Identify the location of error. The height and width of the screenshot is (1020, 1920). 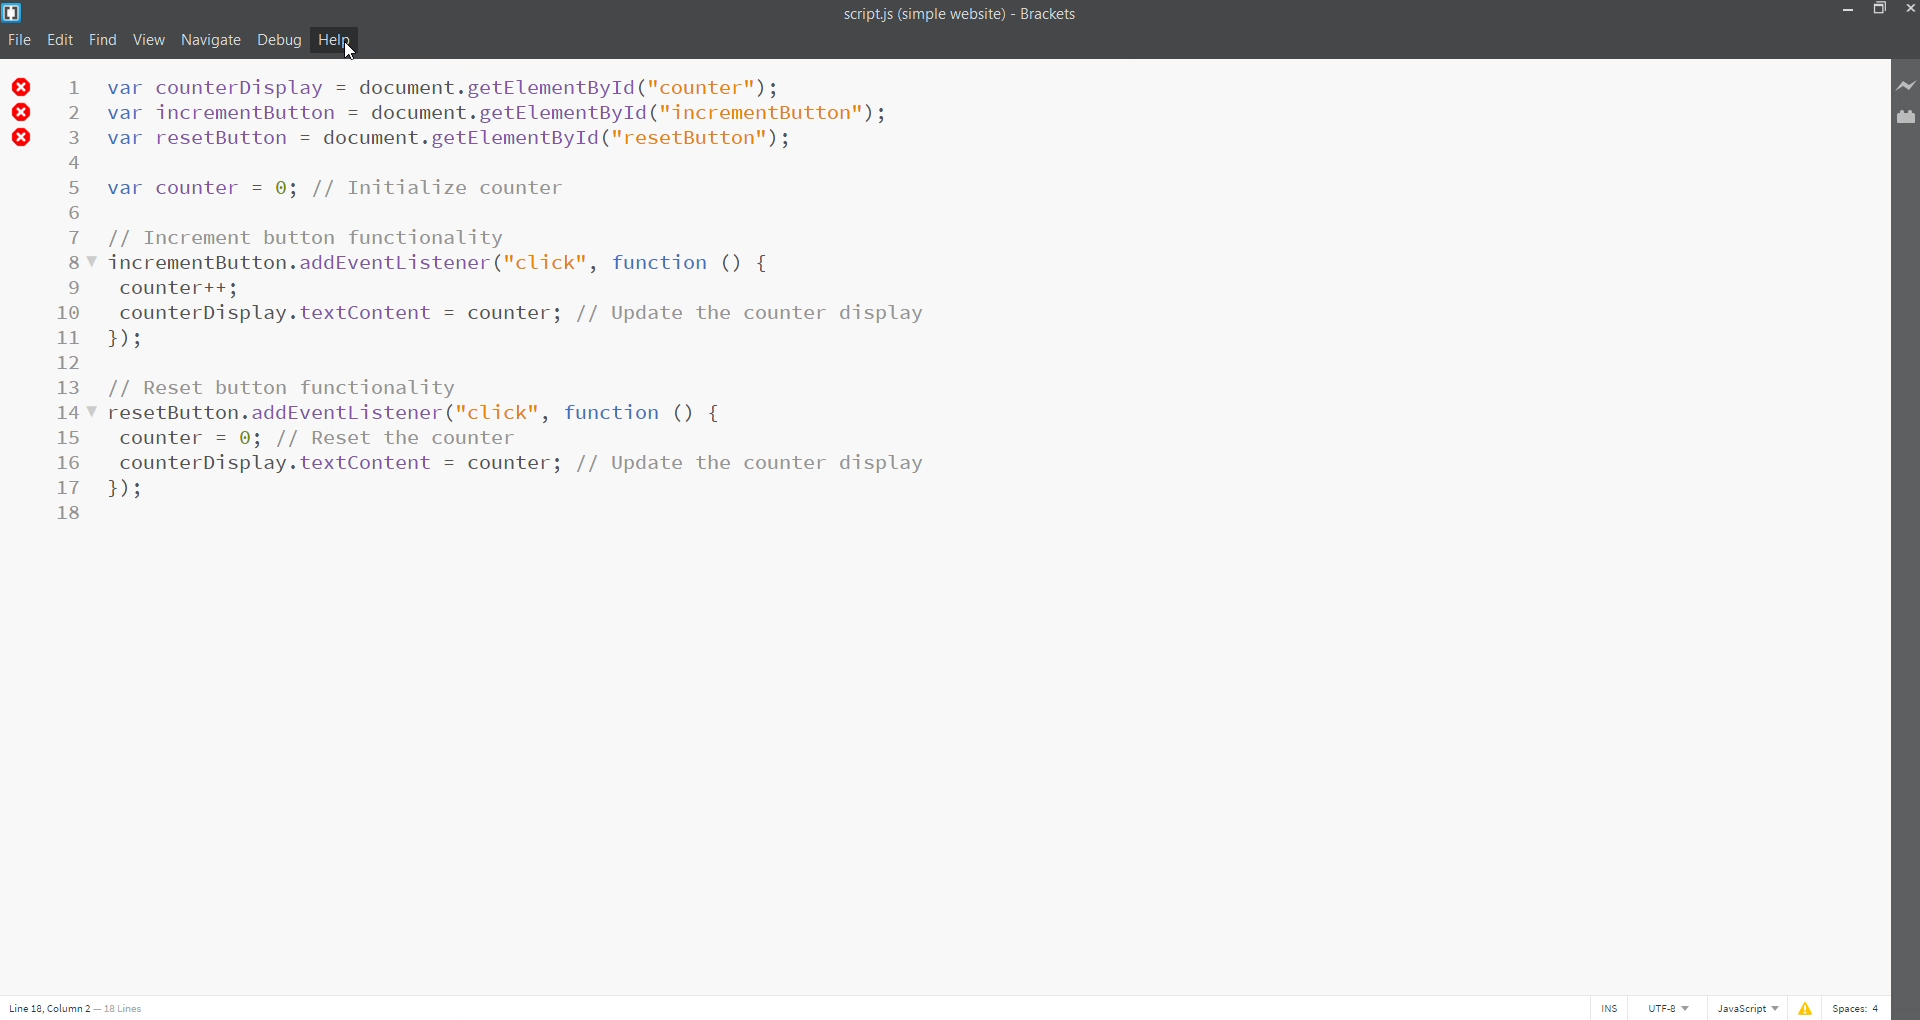
(1804, 1006).